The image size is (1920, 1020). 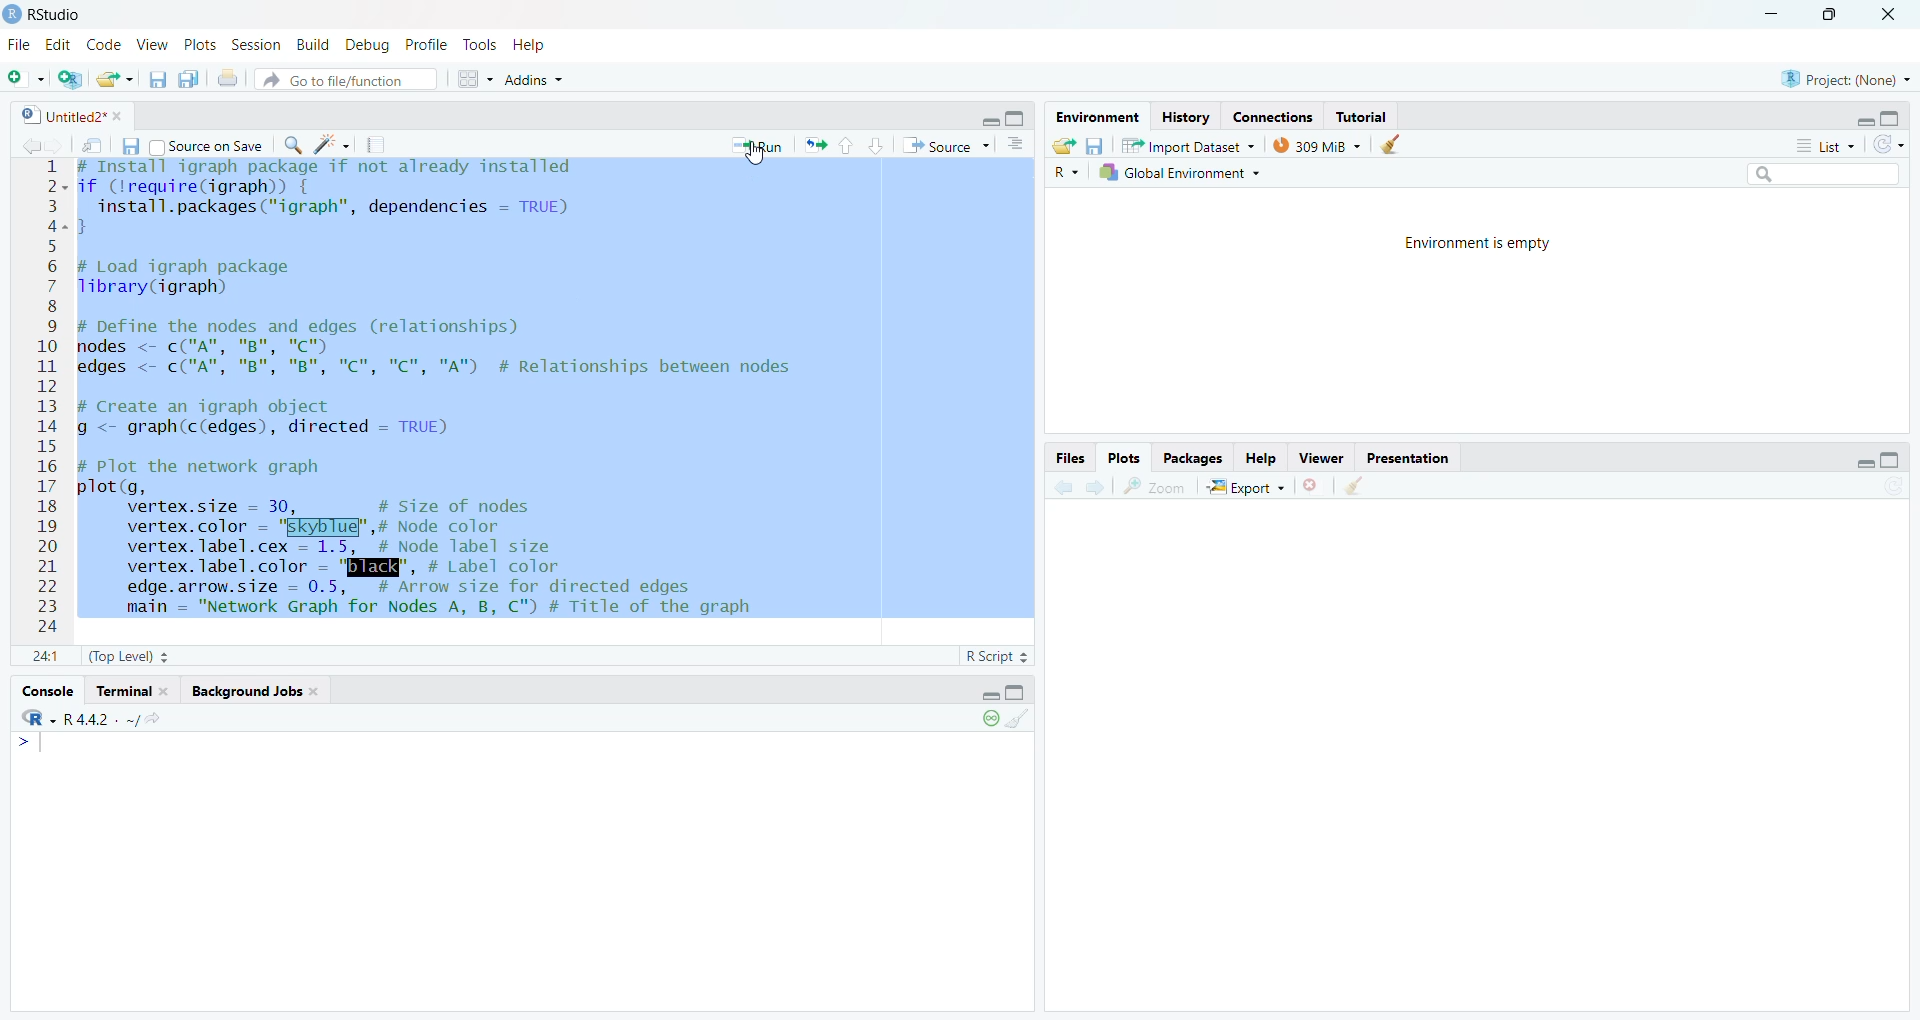 I want to click on print, so click(x=228, y=78).